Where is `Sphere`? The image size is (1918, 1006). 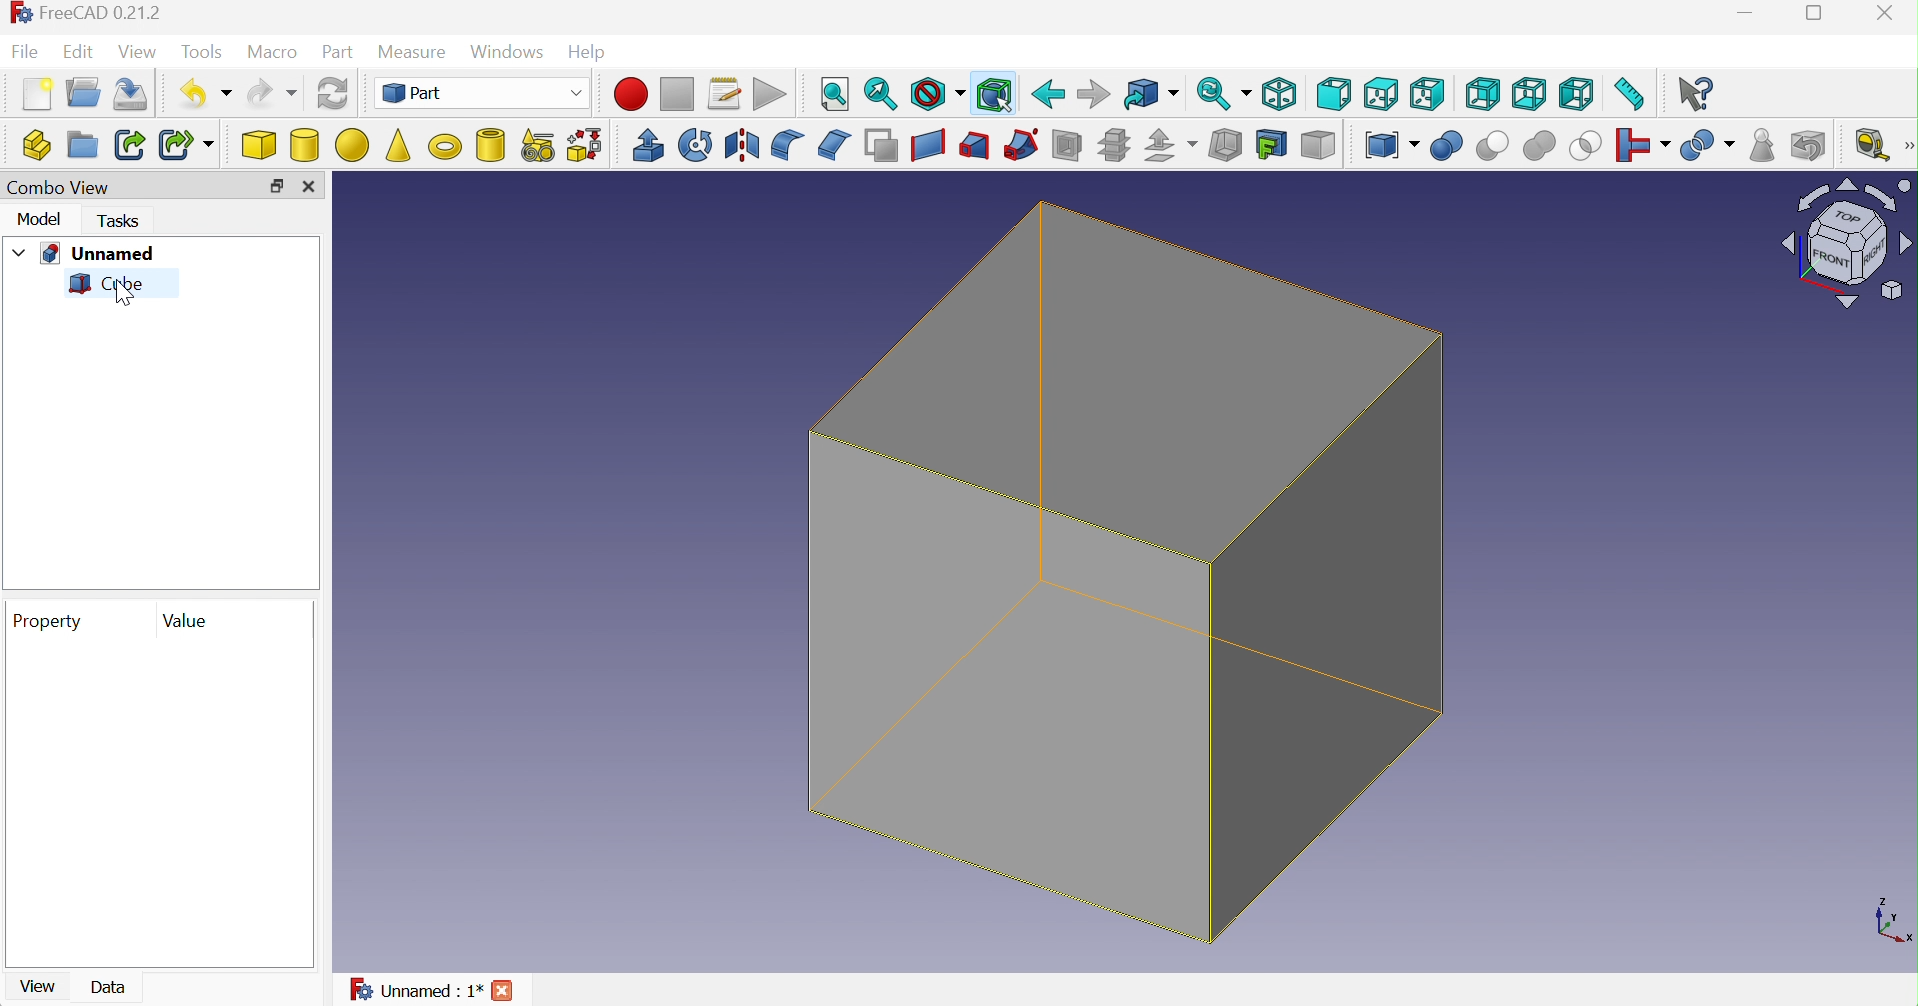
Sphere is located at coordinates (351, 147).